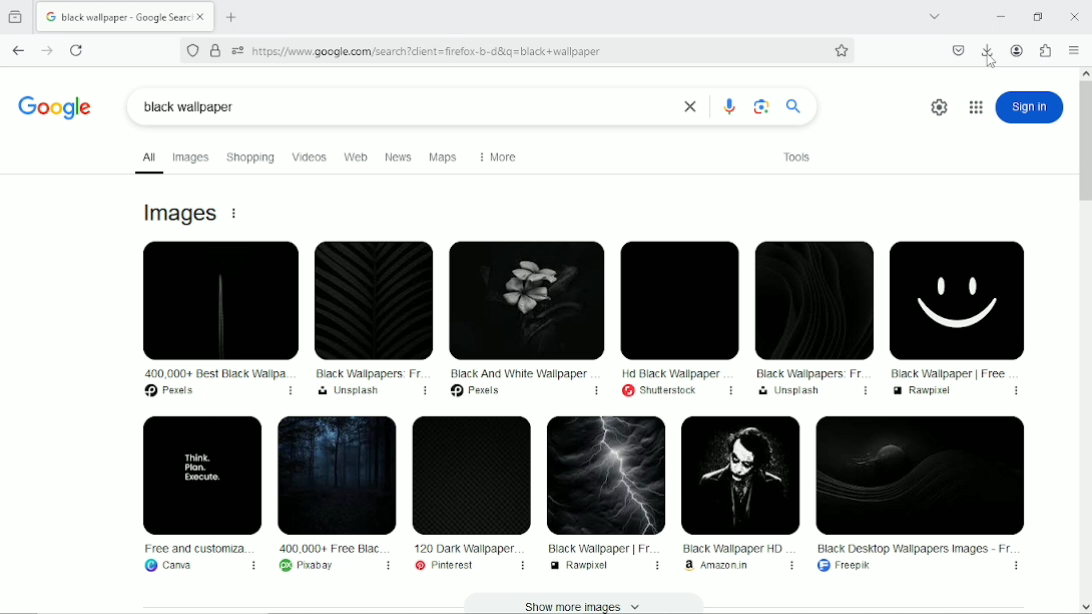 This screenshot has height=614, width=1092. Describe the element at coordinates (355, 156) in the screenshot. I see `web` at that location.